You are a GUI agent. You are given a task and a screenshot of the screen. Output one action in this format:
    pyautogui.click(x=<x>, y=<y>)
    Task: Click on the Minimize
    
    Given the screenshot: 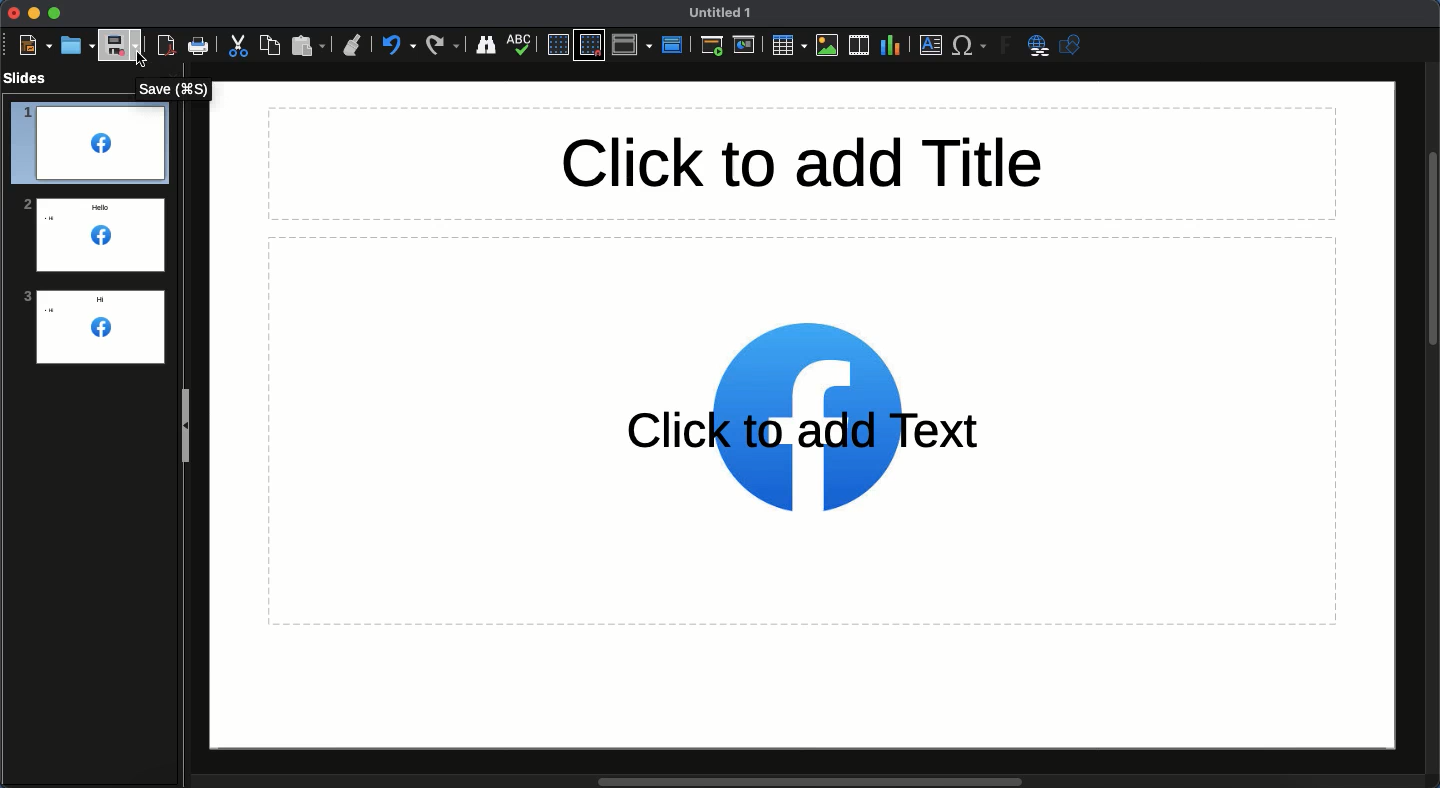 What is the action you would take?
    pyautogui.click(x=33, y=13)
    